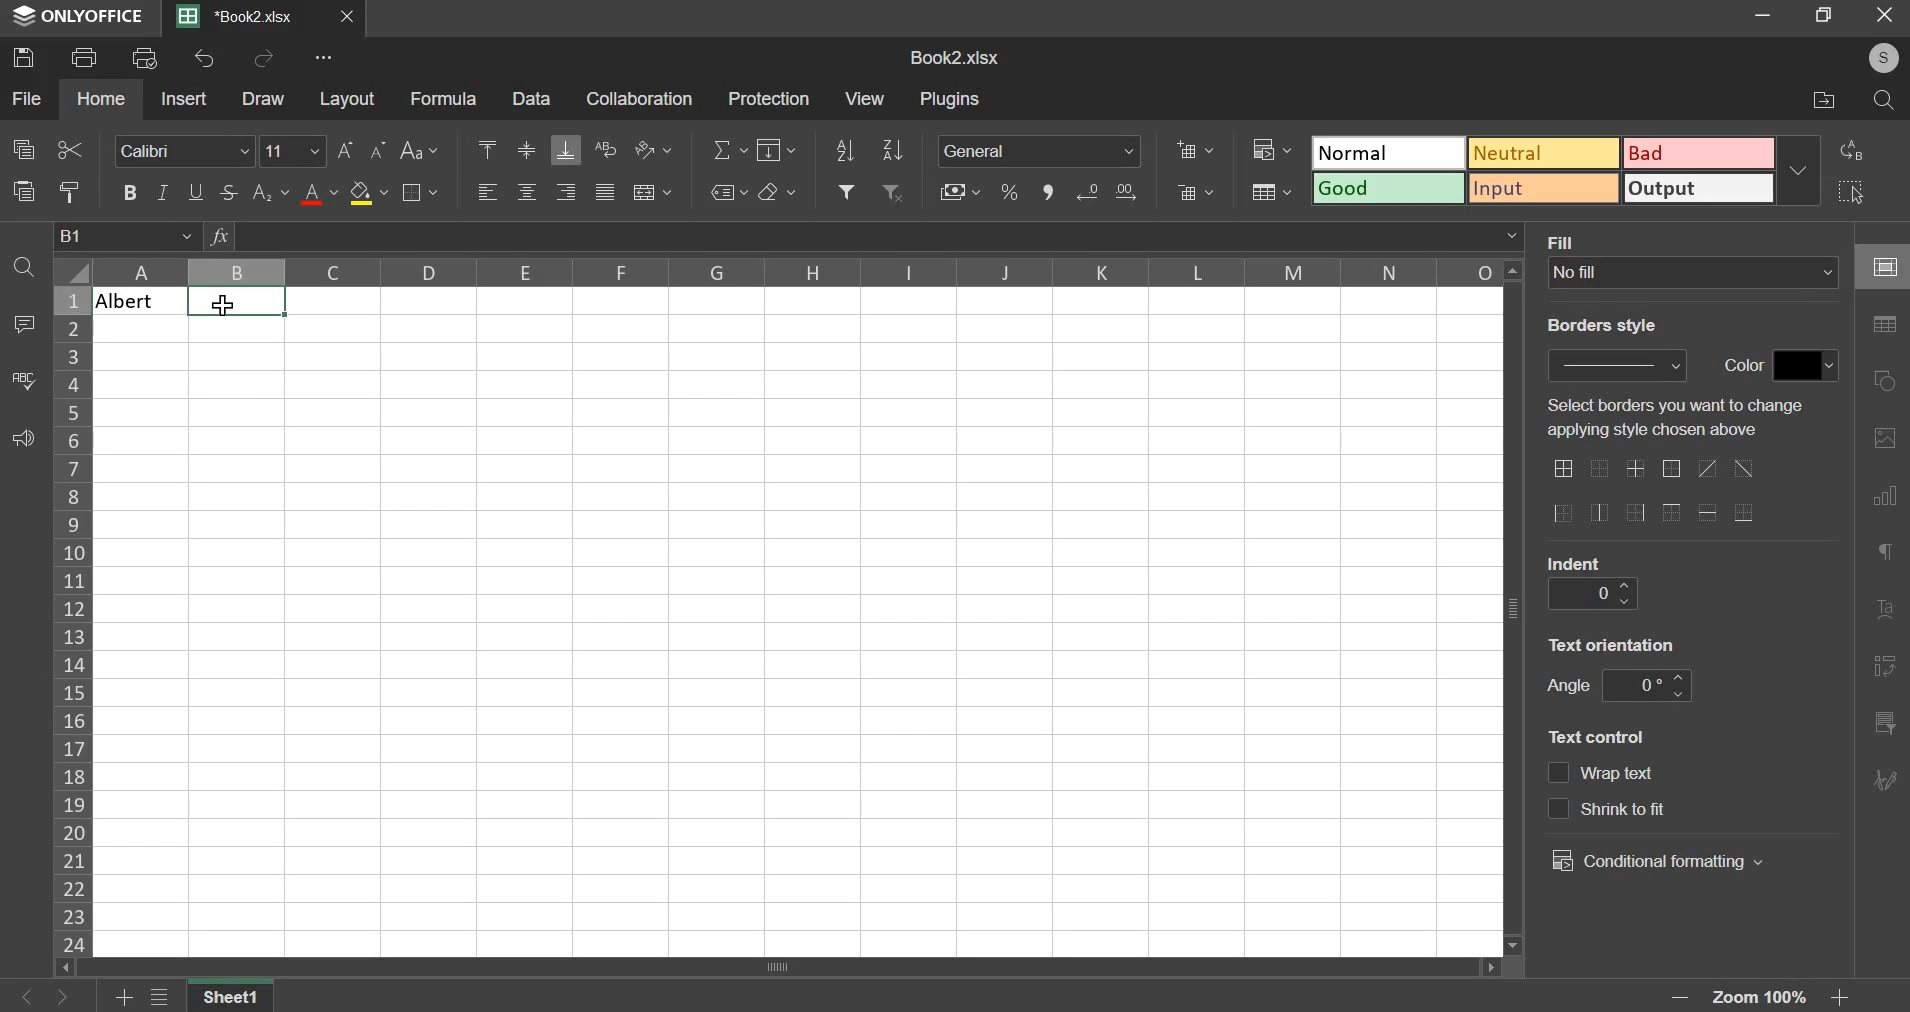  What do you see at coordinates (1588, 593) in the screenshot?
I see `indent` at bounding box center [1588, 593].